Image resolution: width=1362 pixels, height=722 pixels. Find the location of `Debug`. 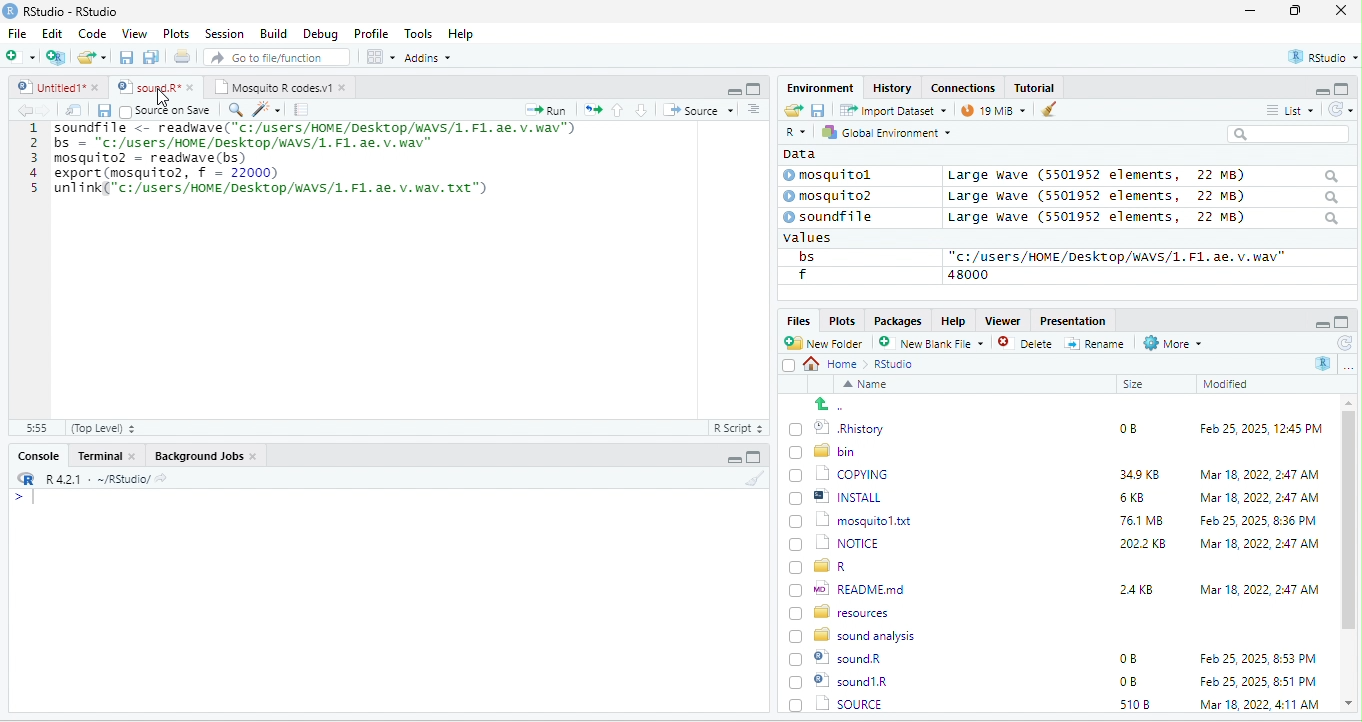

Debug is located at coordinates (320, 33).